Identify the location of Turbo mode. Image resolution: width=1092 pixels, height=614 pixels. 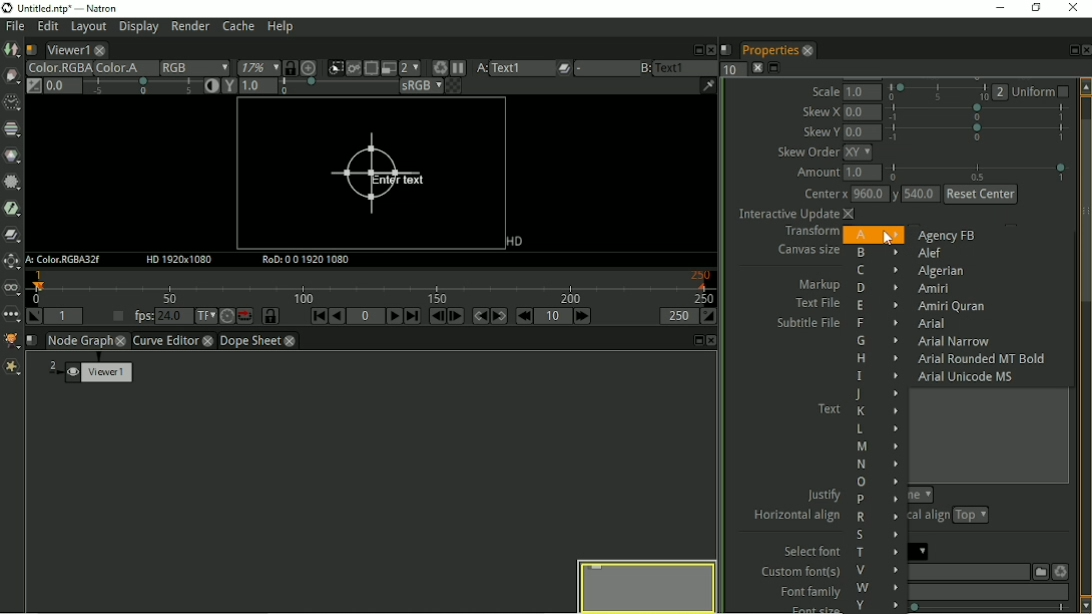
(226, 317).